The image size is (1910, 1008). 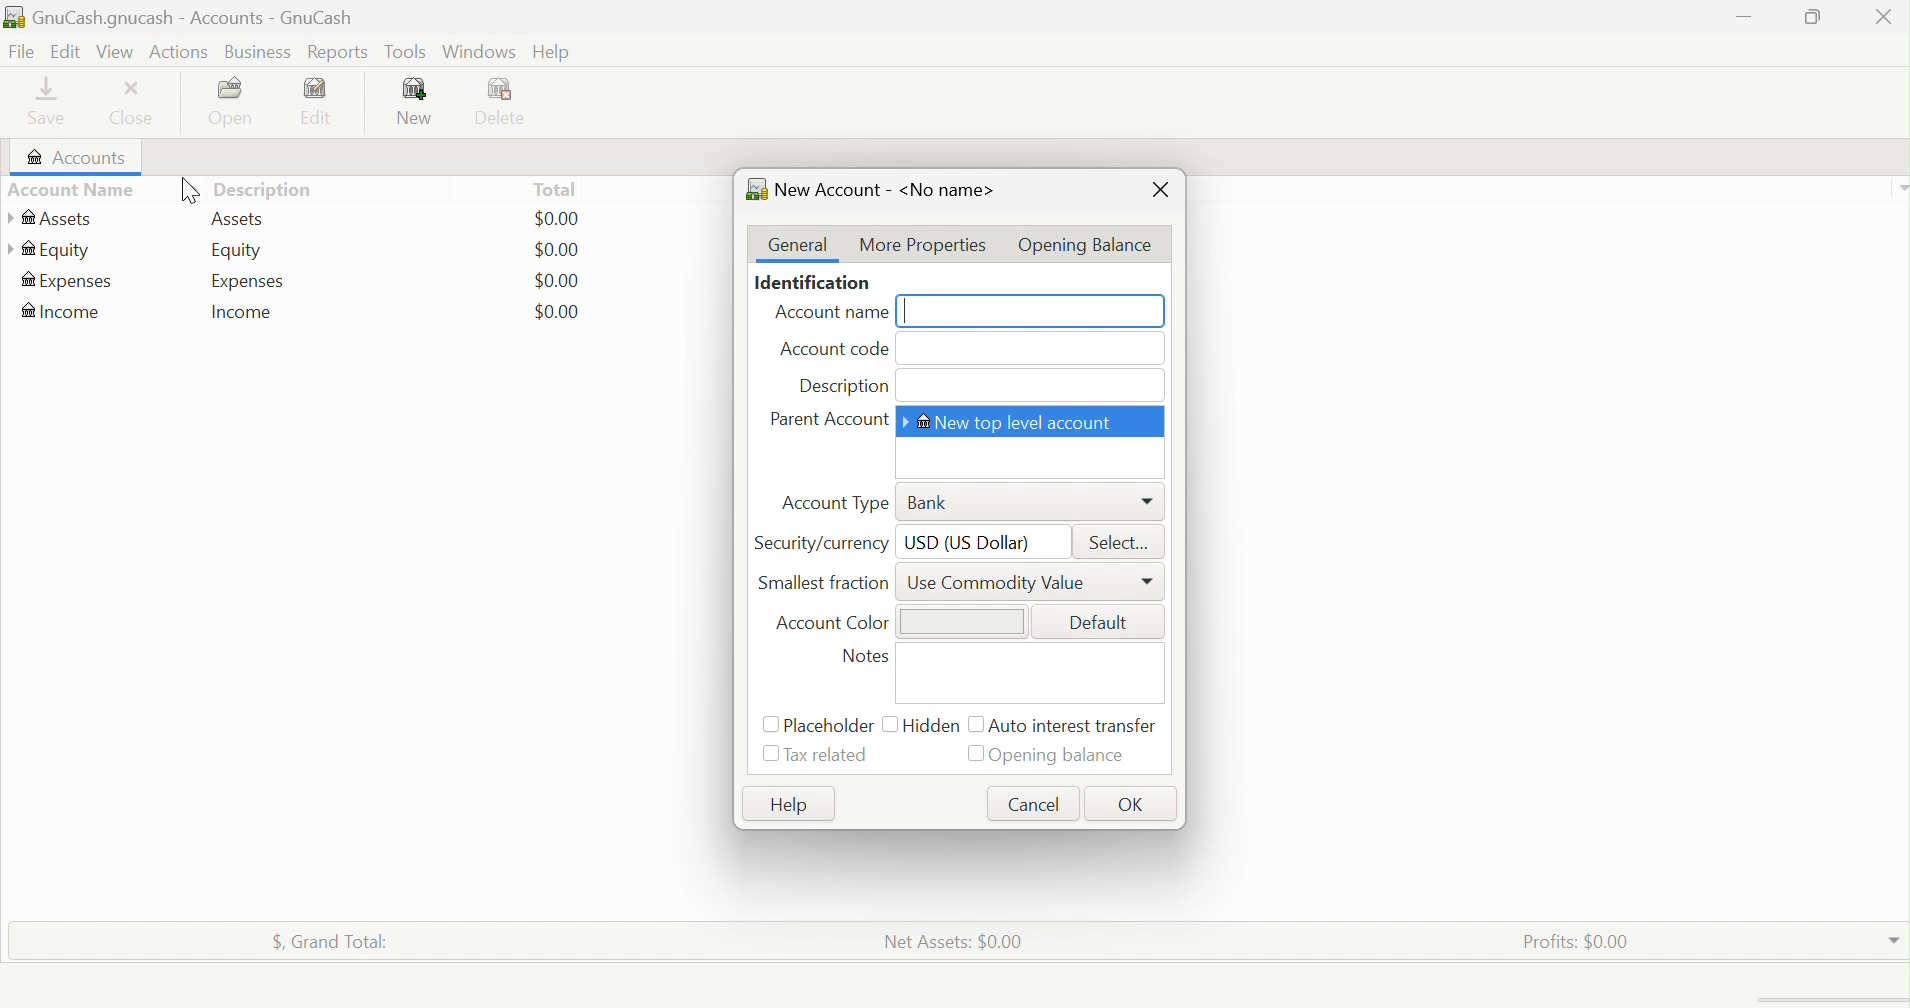 What do you see at coordinates (336, 53) in the screenshot?
I see `Reports` at bounding box center [336, 53].